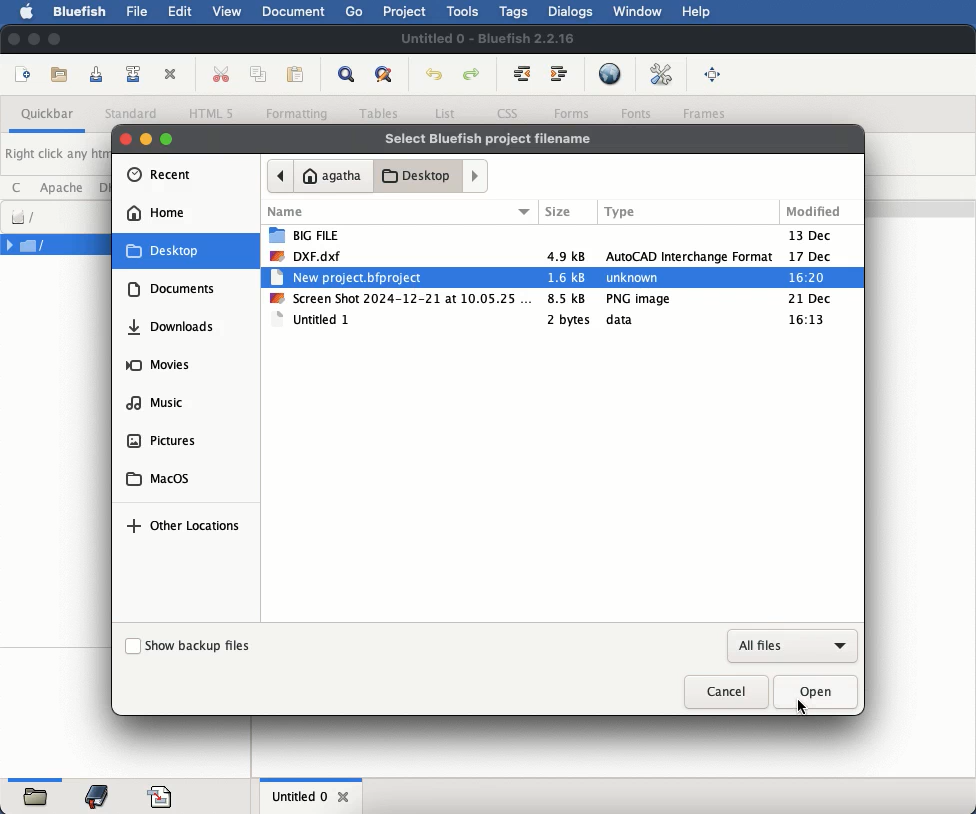 Image resolution: width=976 pixels, height=814 pixels. Describe the element at coordinates (559, 74) in the screenshot. I see `indent` at that location.